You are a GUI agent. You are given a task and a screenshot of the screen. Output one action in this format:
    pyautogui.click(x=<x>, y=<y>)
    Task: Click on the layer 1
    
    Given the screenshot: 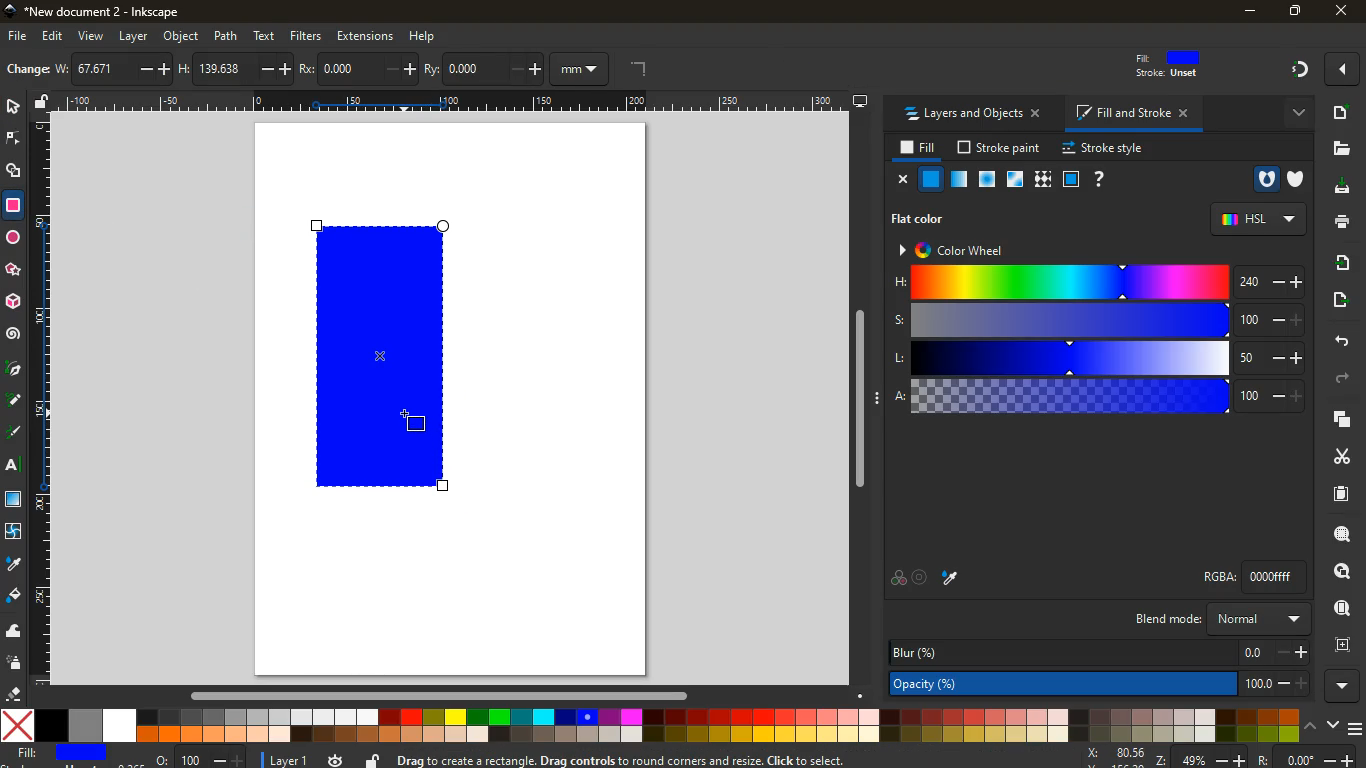 What is the action you would take?
    pyautogui.click(x=288, y=761)
    